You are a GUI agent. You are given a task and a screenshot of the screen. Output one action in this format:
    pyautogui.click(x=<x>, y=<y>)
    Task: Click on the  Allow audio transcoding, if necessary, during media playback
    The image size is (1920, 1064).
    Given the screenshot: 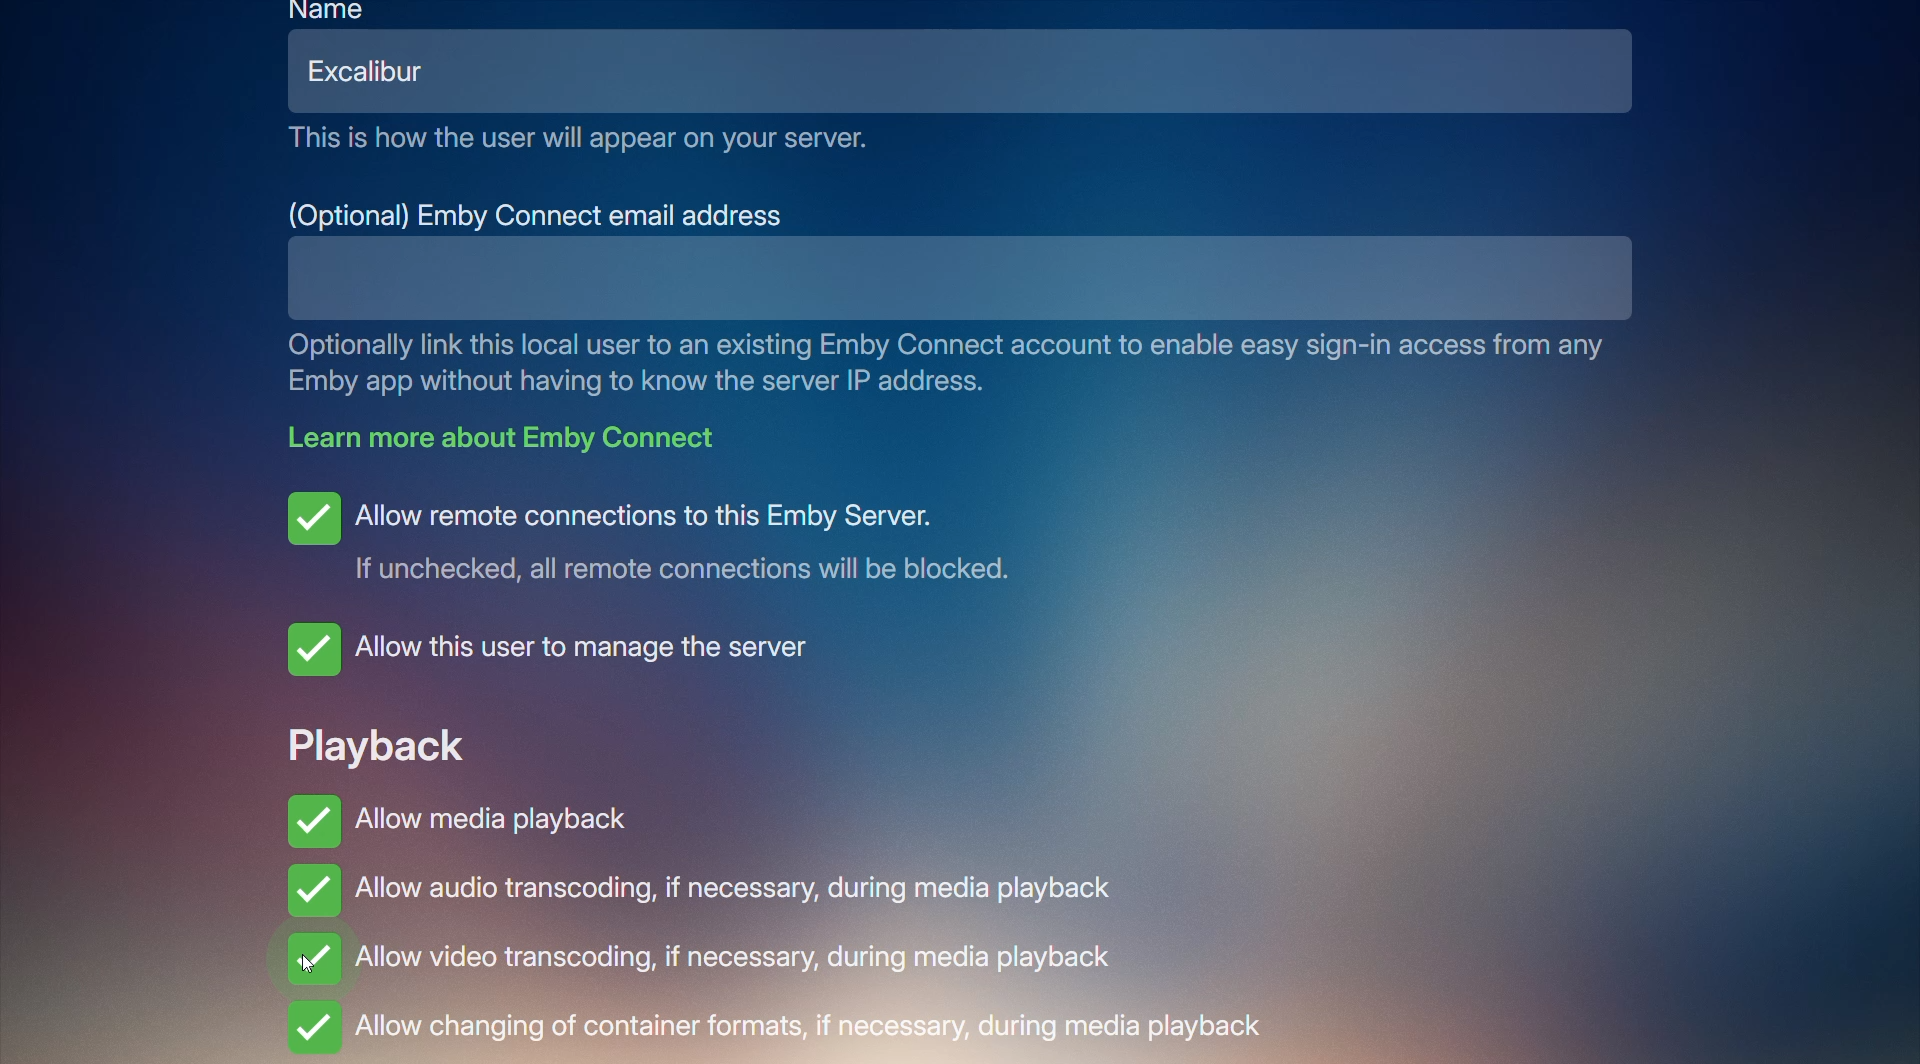 What is the action you would take?
    pyautogui.click(x=709, y=895)
    